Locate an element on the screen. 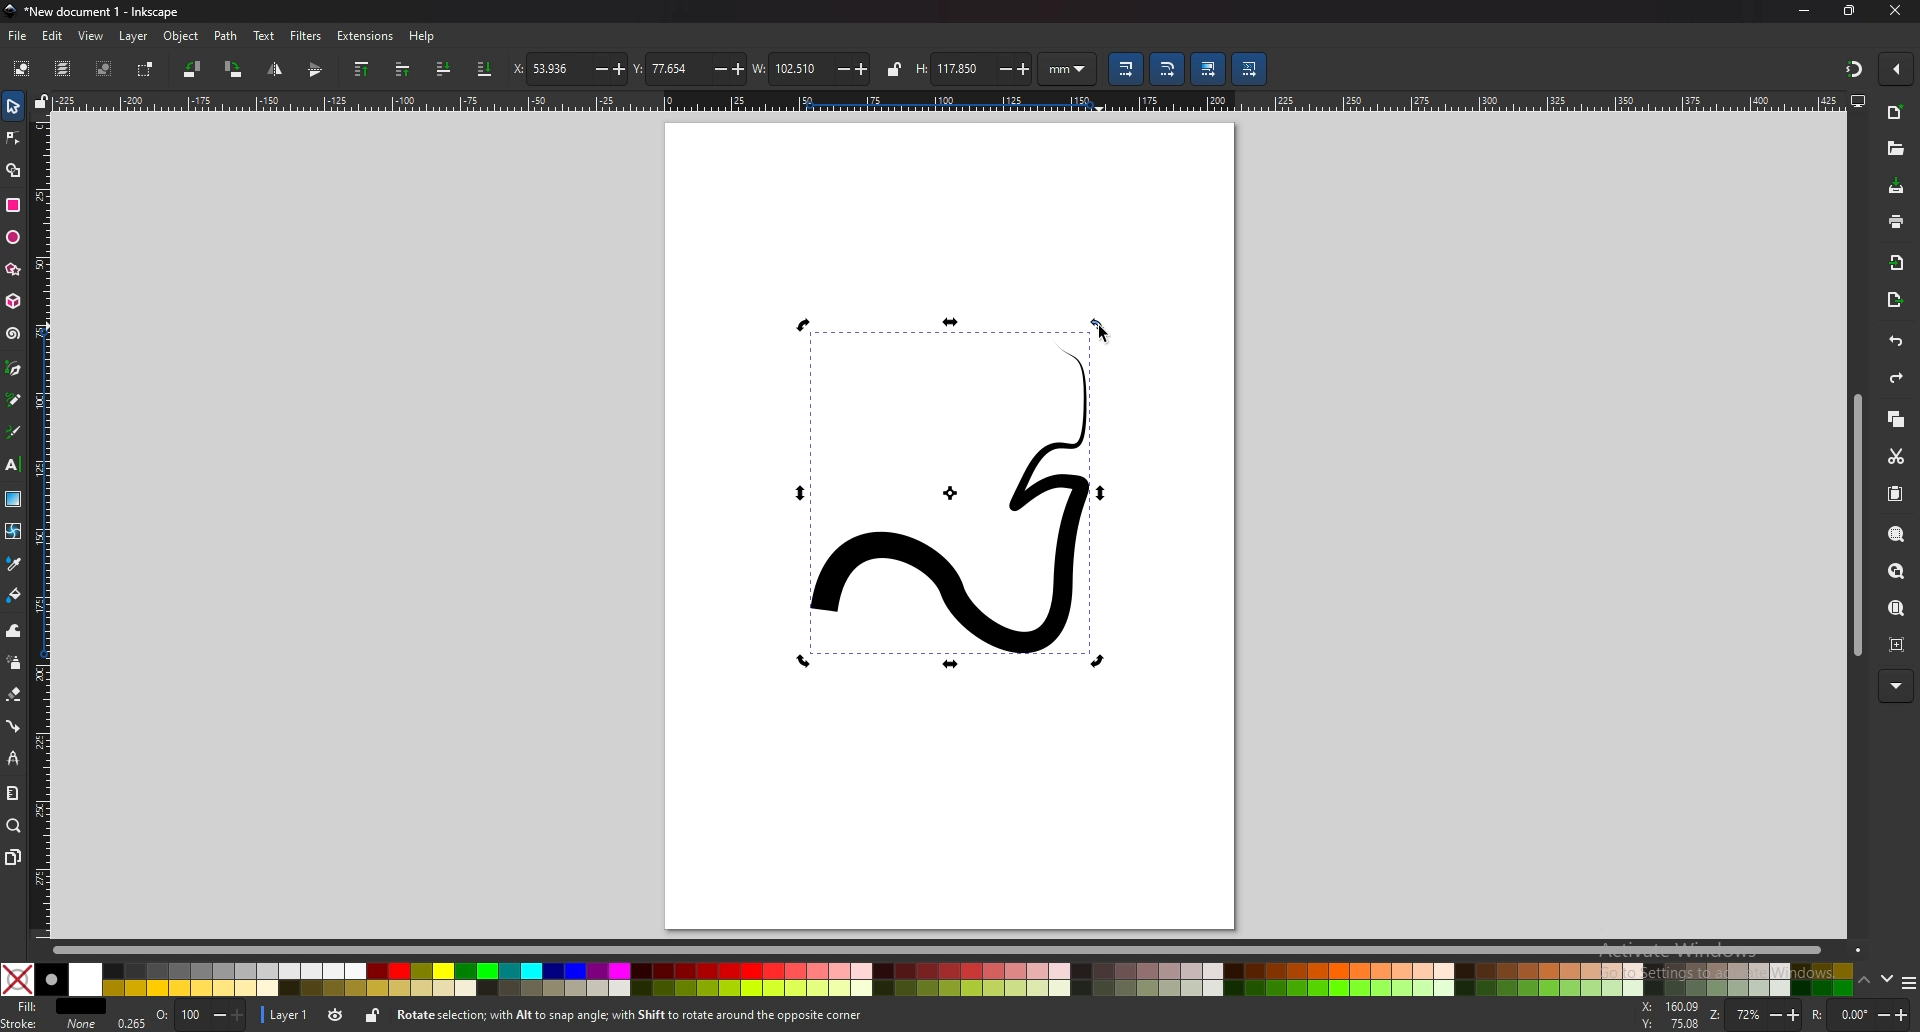 This screenshot has height=1032, width=1920. zoom page is located at coordinates (1896, 609).